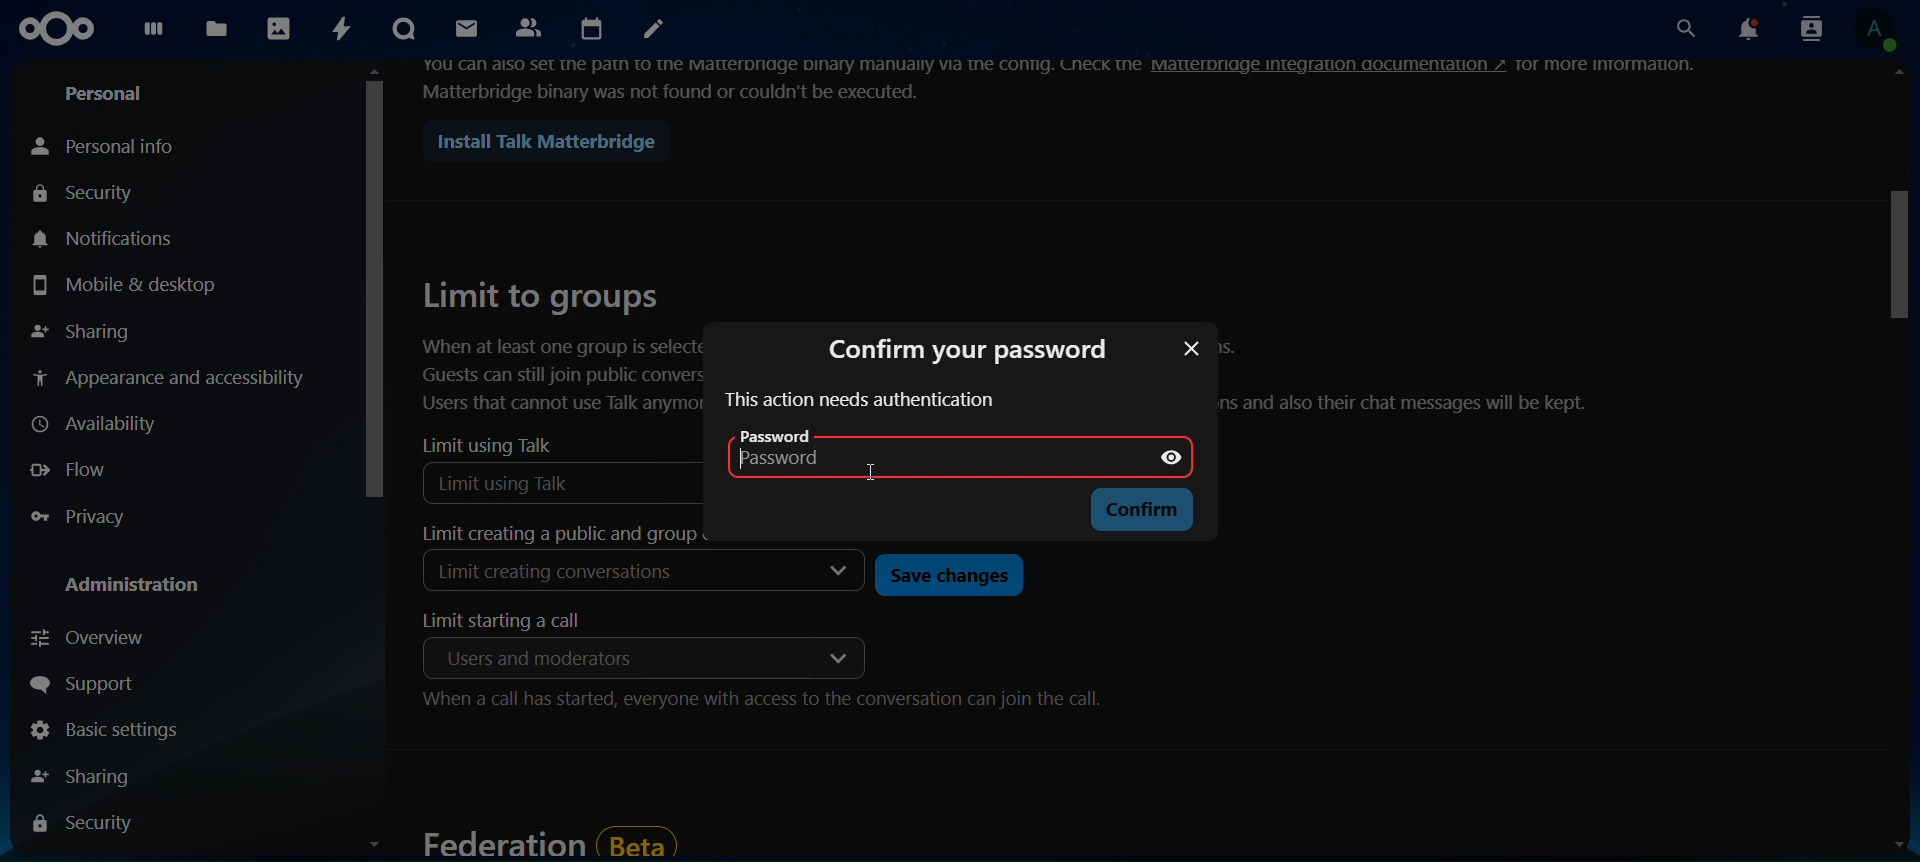 The height and width of the screenshot is (862, 1920). Describe the element at coordinates (281, 30) in the screenshot. I see `photos` at that location.